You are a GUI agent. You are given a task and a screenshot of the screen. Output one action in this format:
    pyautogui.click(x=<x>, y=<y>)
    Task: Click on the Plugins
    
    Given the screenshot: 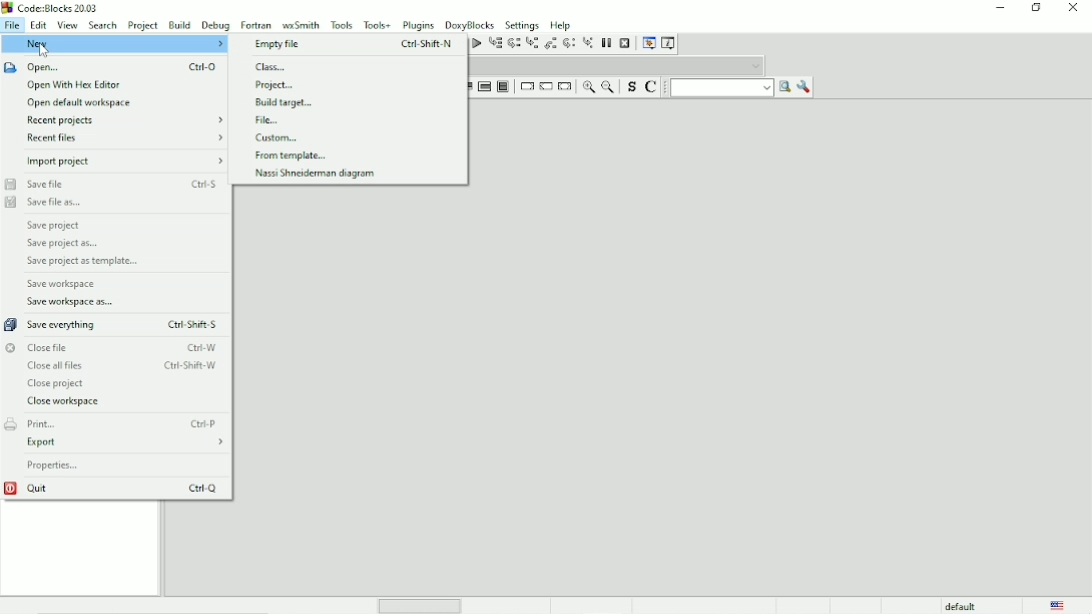 What is the action you would take?
    pyautogui.click(x=419, y=25)
    